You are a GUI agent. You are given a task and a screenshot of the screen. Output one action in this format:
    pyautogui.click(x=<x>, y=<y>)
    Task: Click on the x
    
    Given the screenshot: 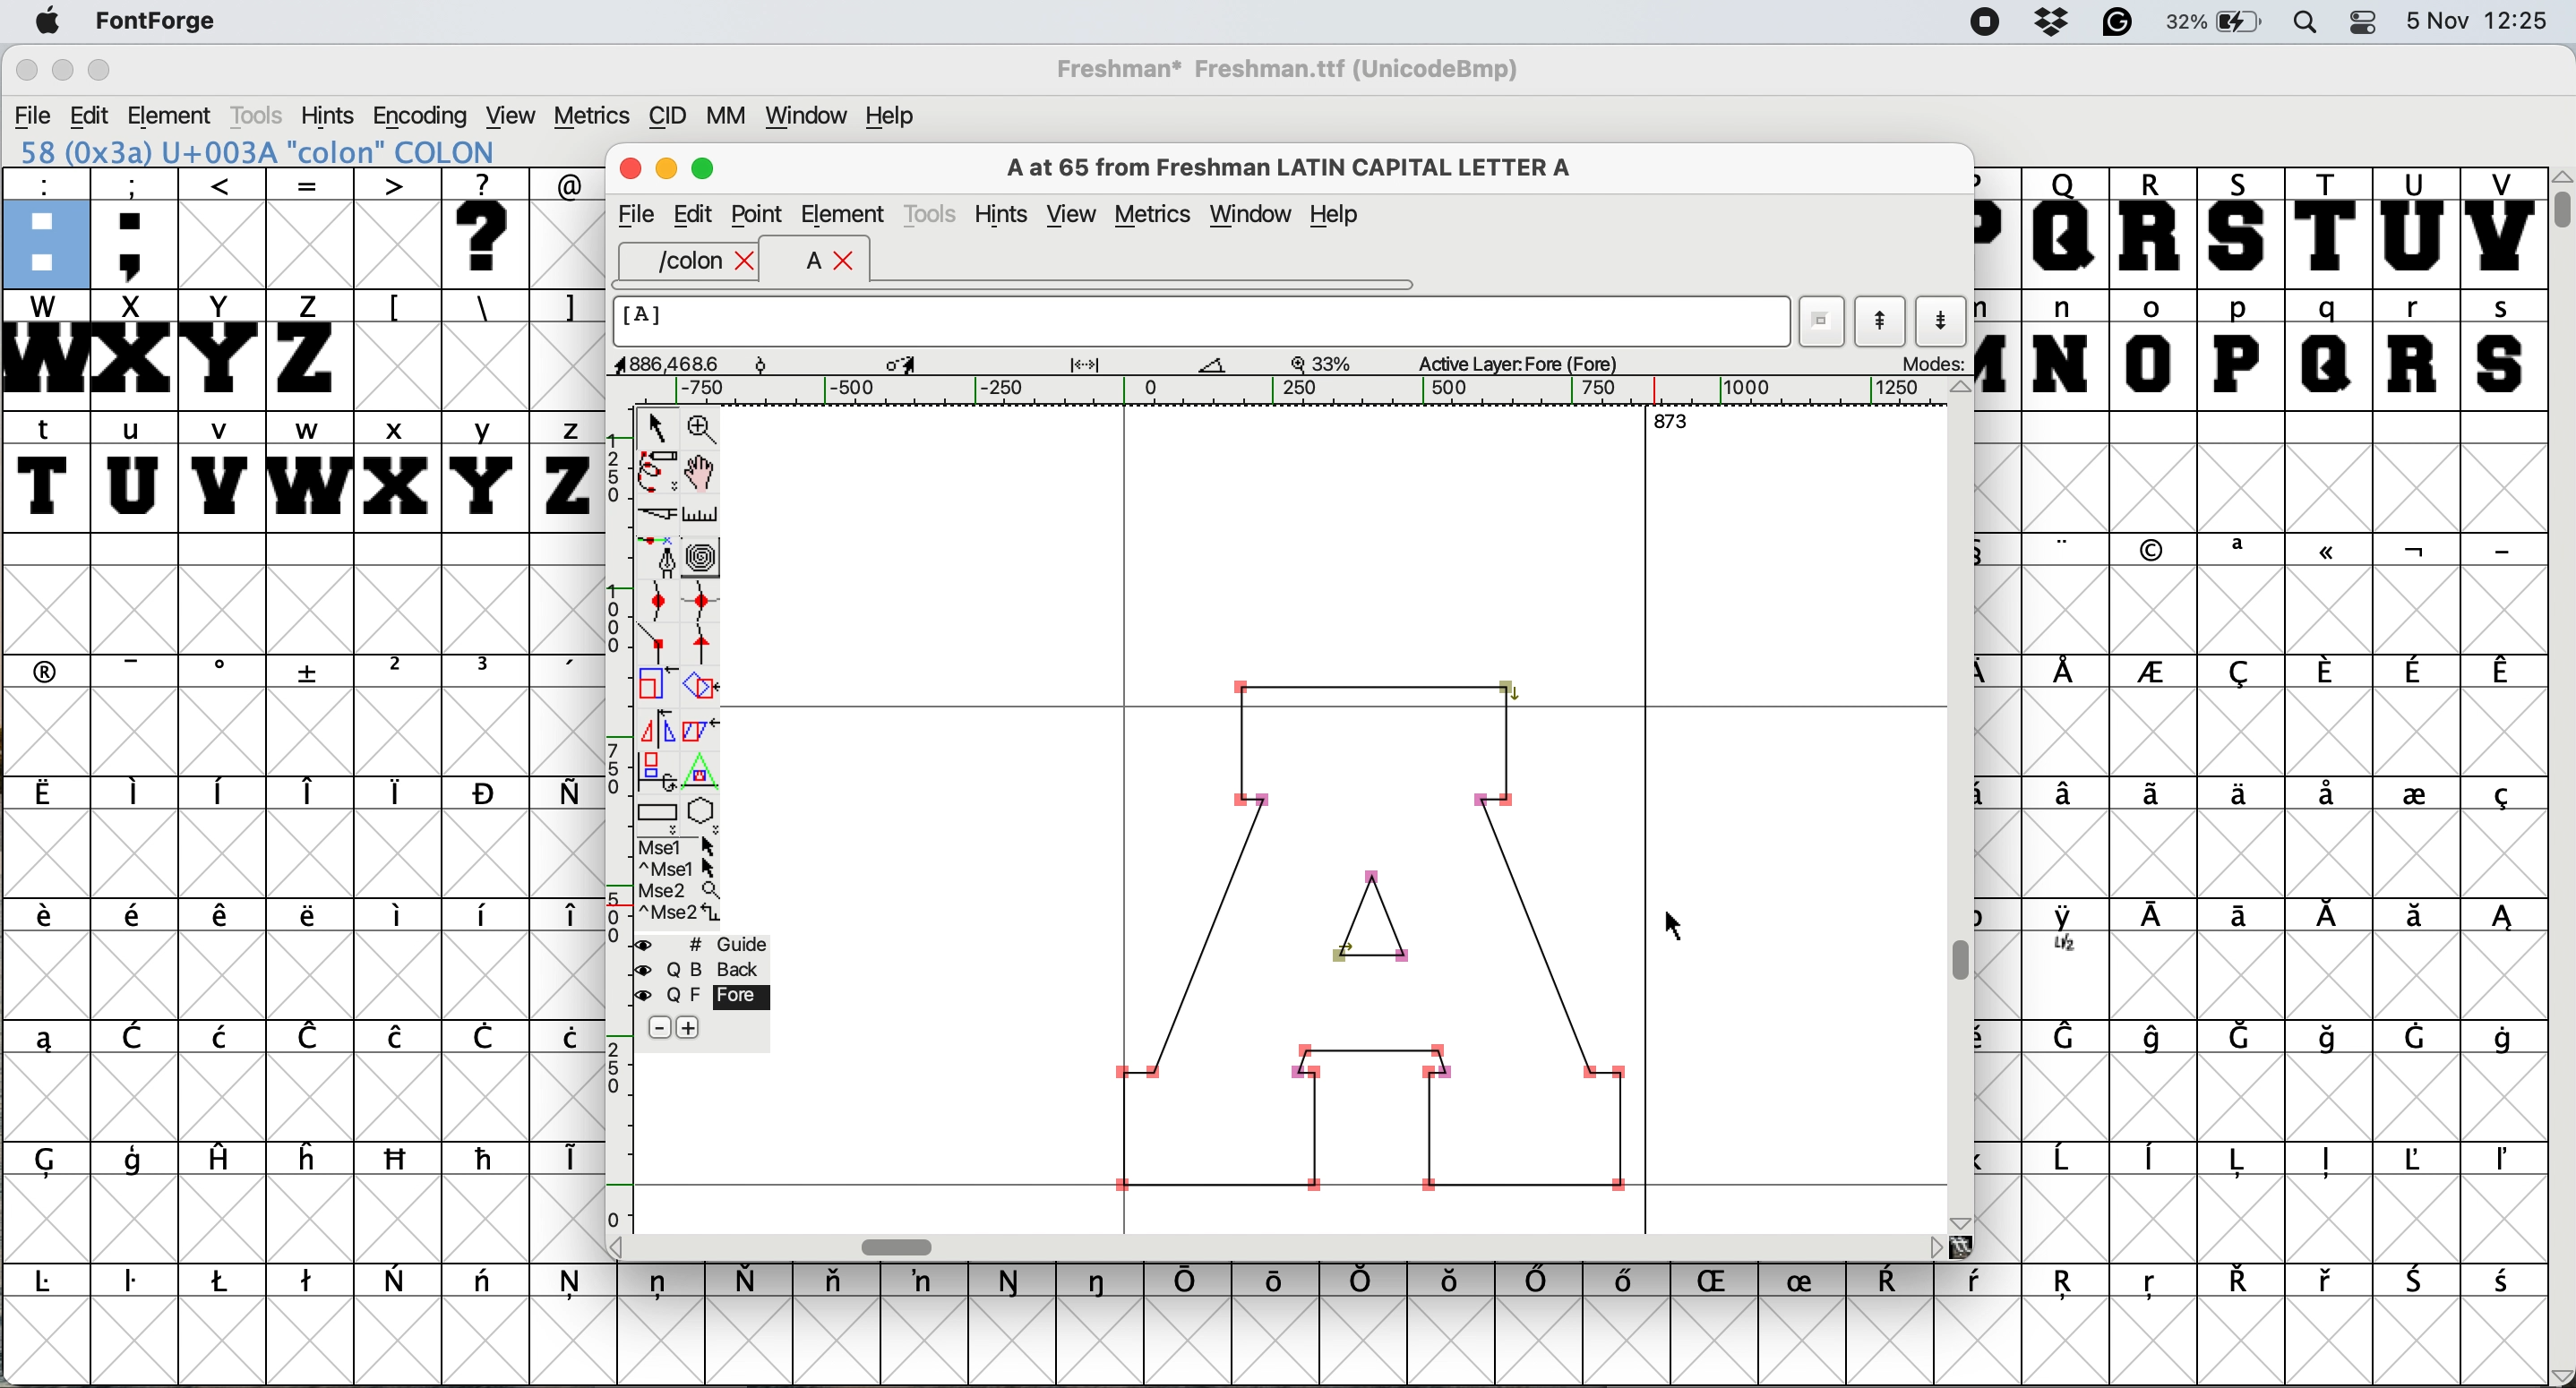 What is the action you would take?
    pyautogui.click(x=395, y=471)
    